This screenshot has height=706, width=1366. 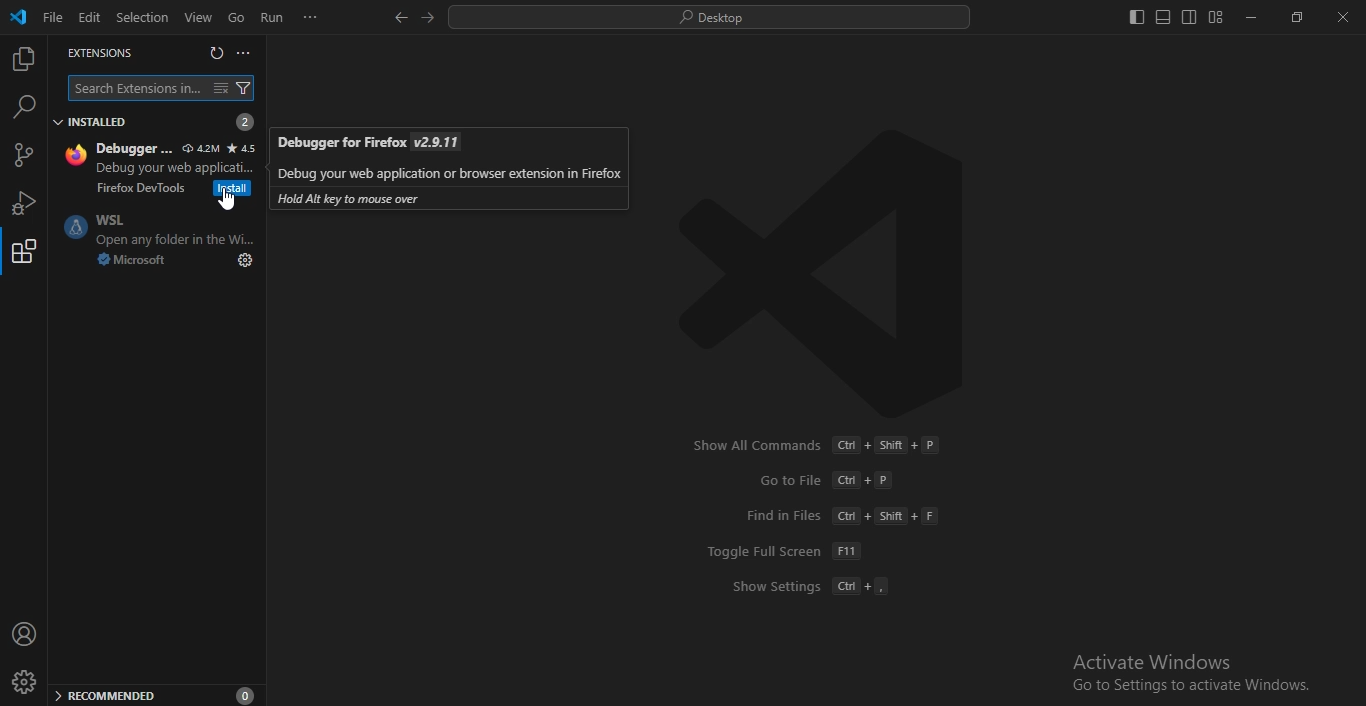 What do you see at coordinates (708, 19) in the screenshot?
I see `search` at bounding box center [708, 19].